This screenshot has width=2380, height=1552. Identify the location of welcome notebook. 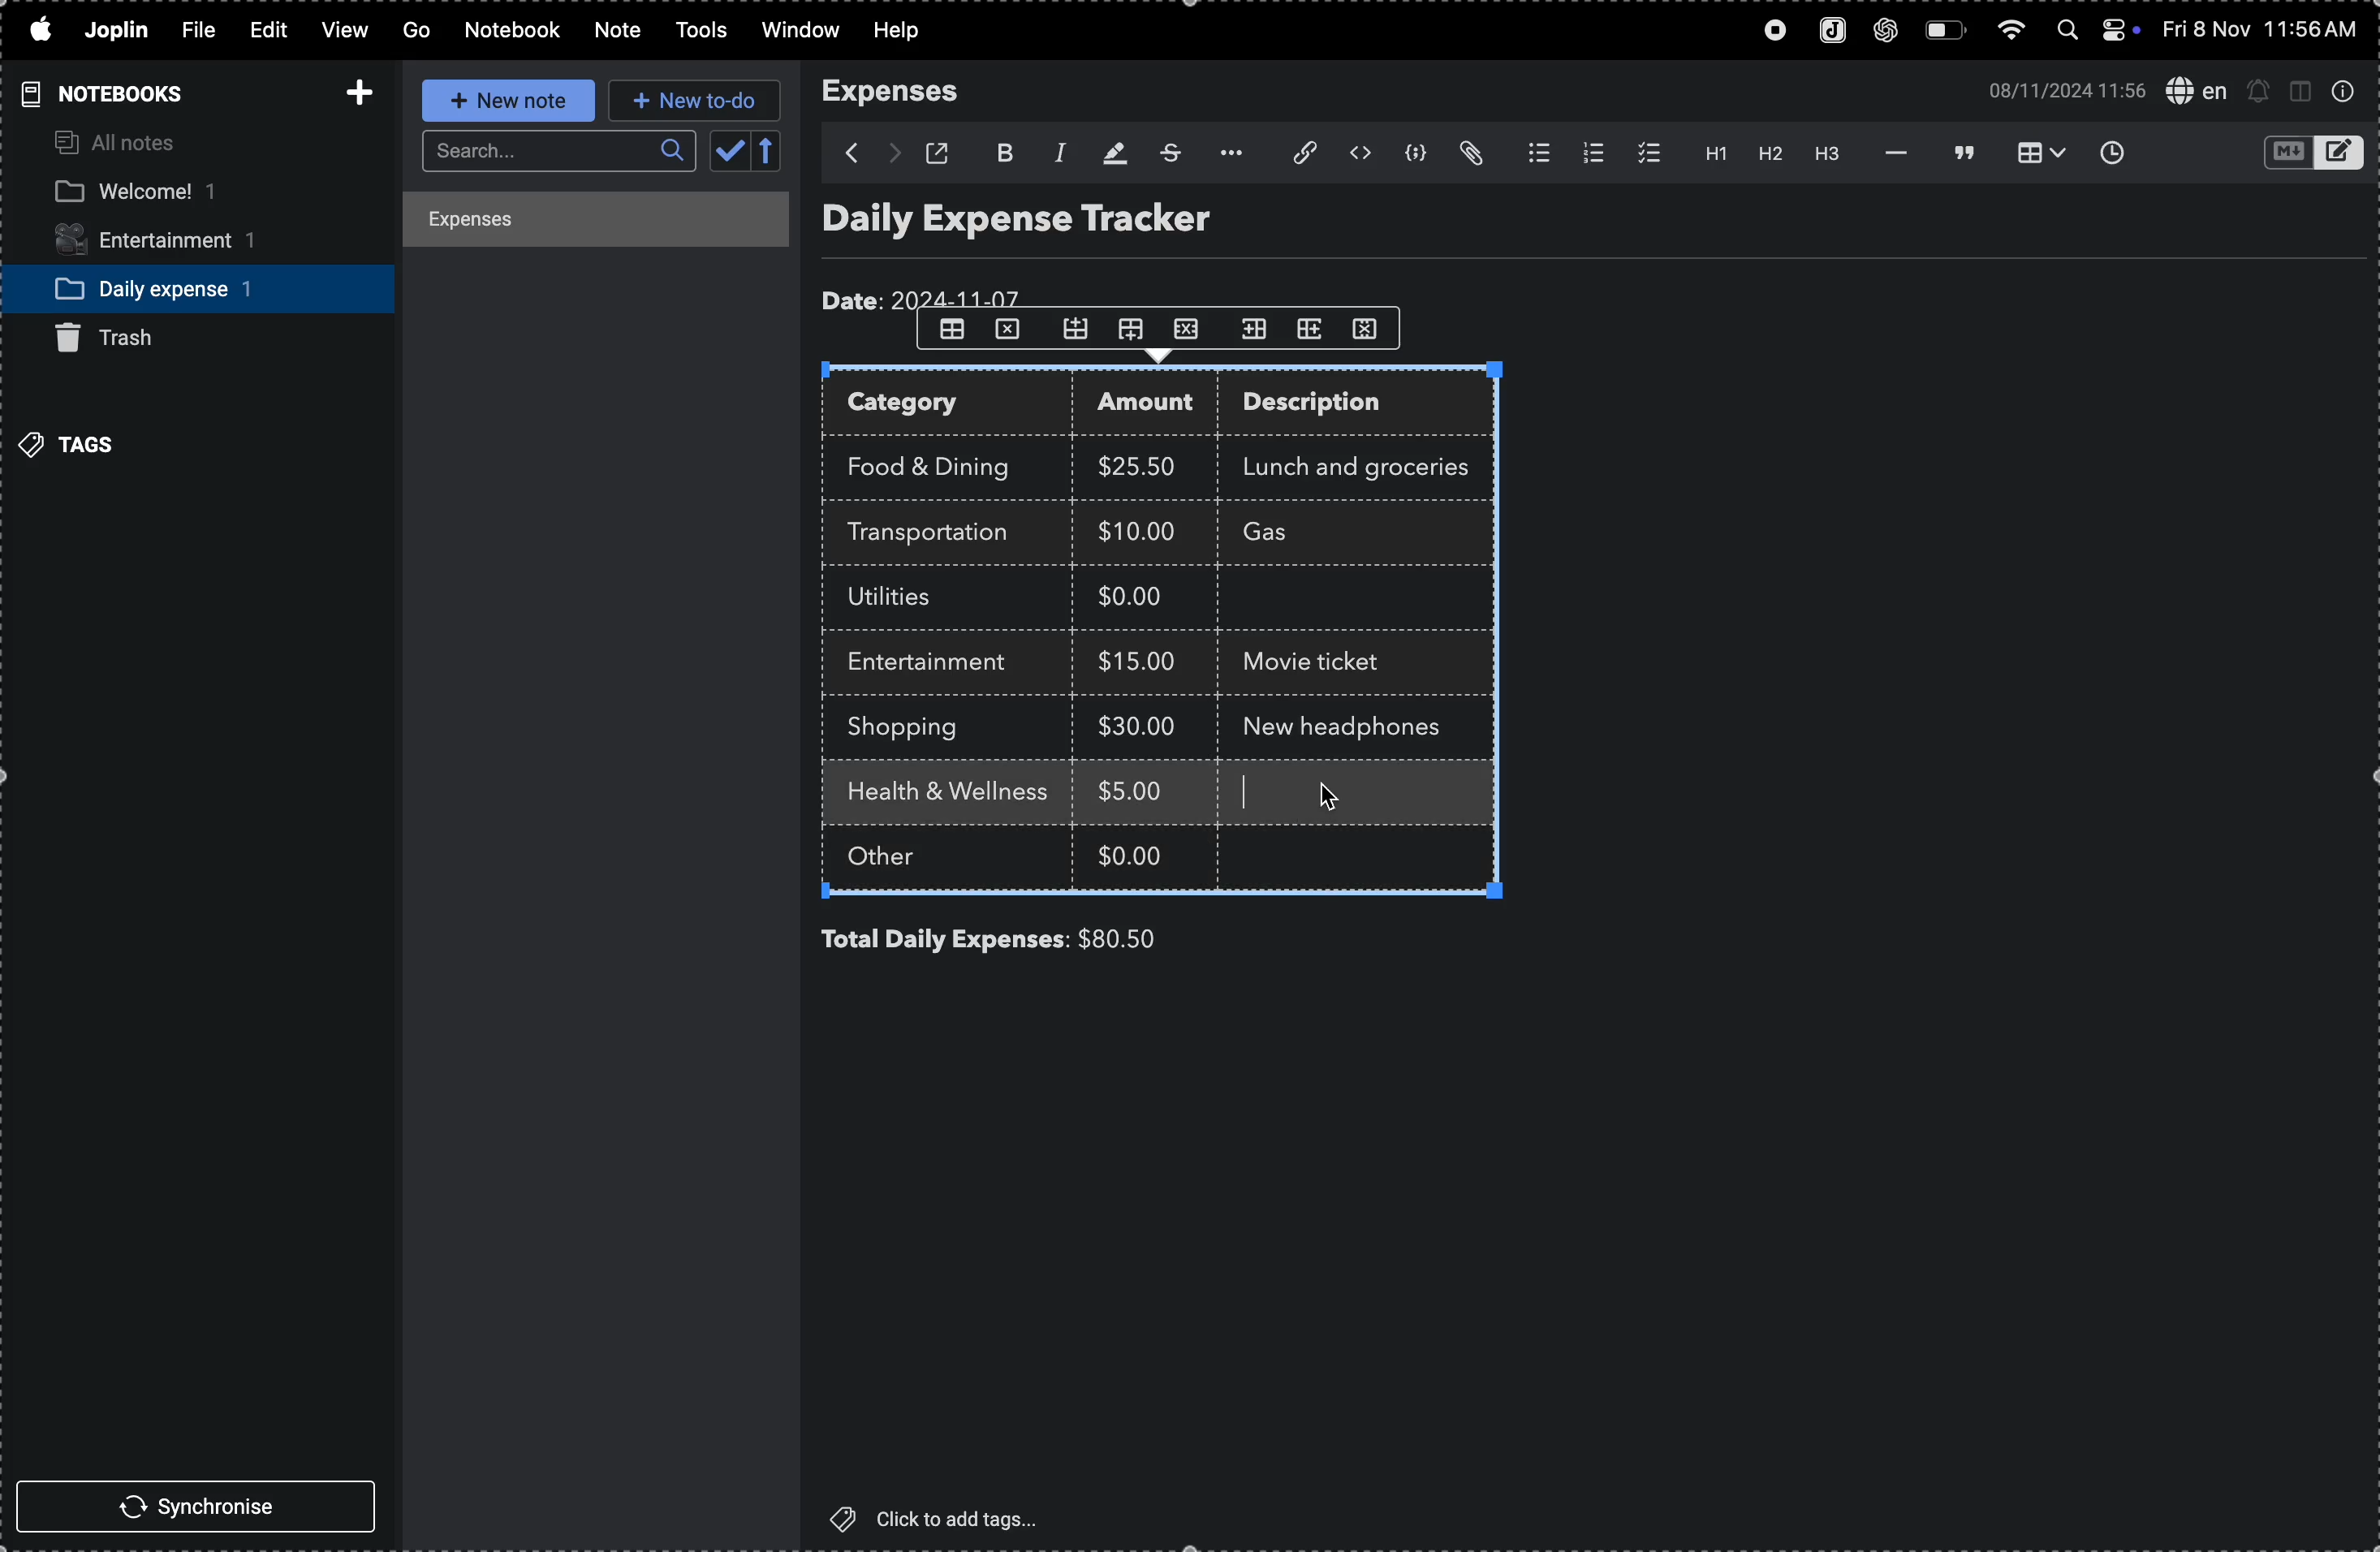
(176, 193).